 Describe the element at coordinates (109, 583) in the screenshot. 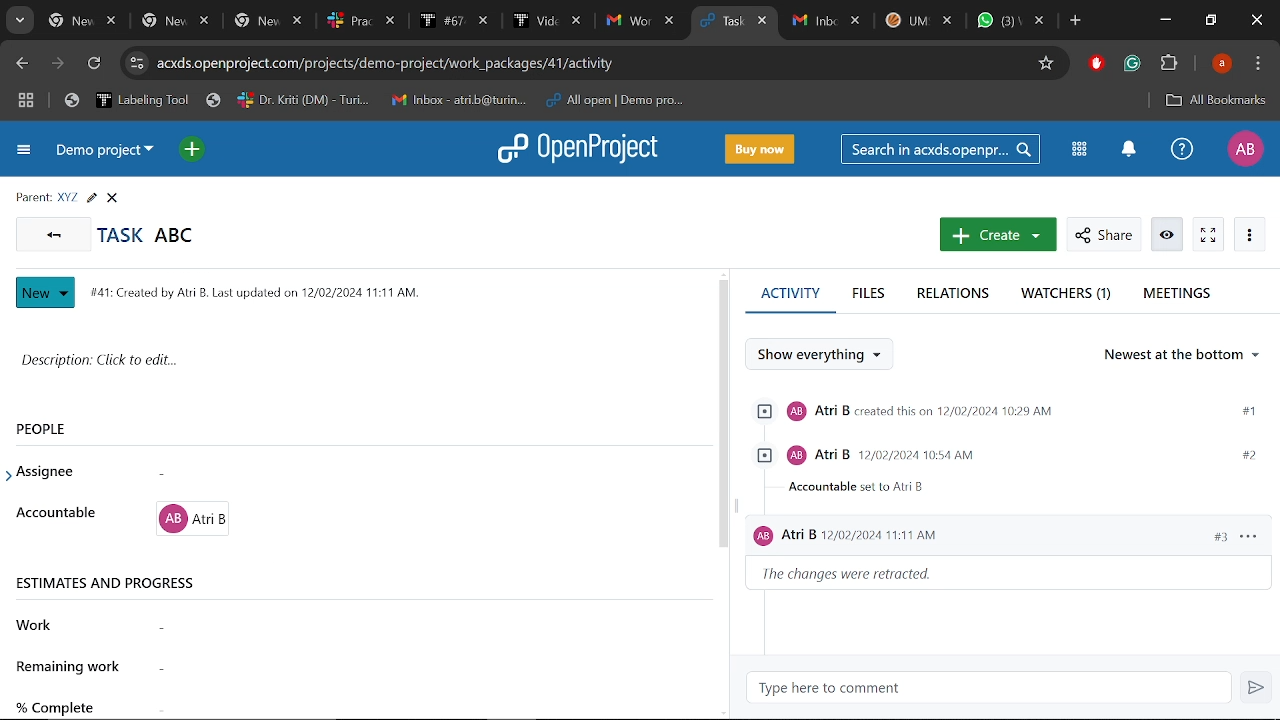

I see `ESTIMATES AND PROGRESS` at that location.